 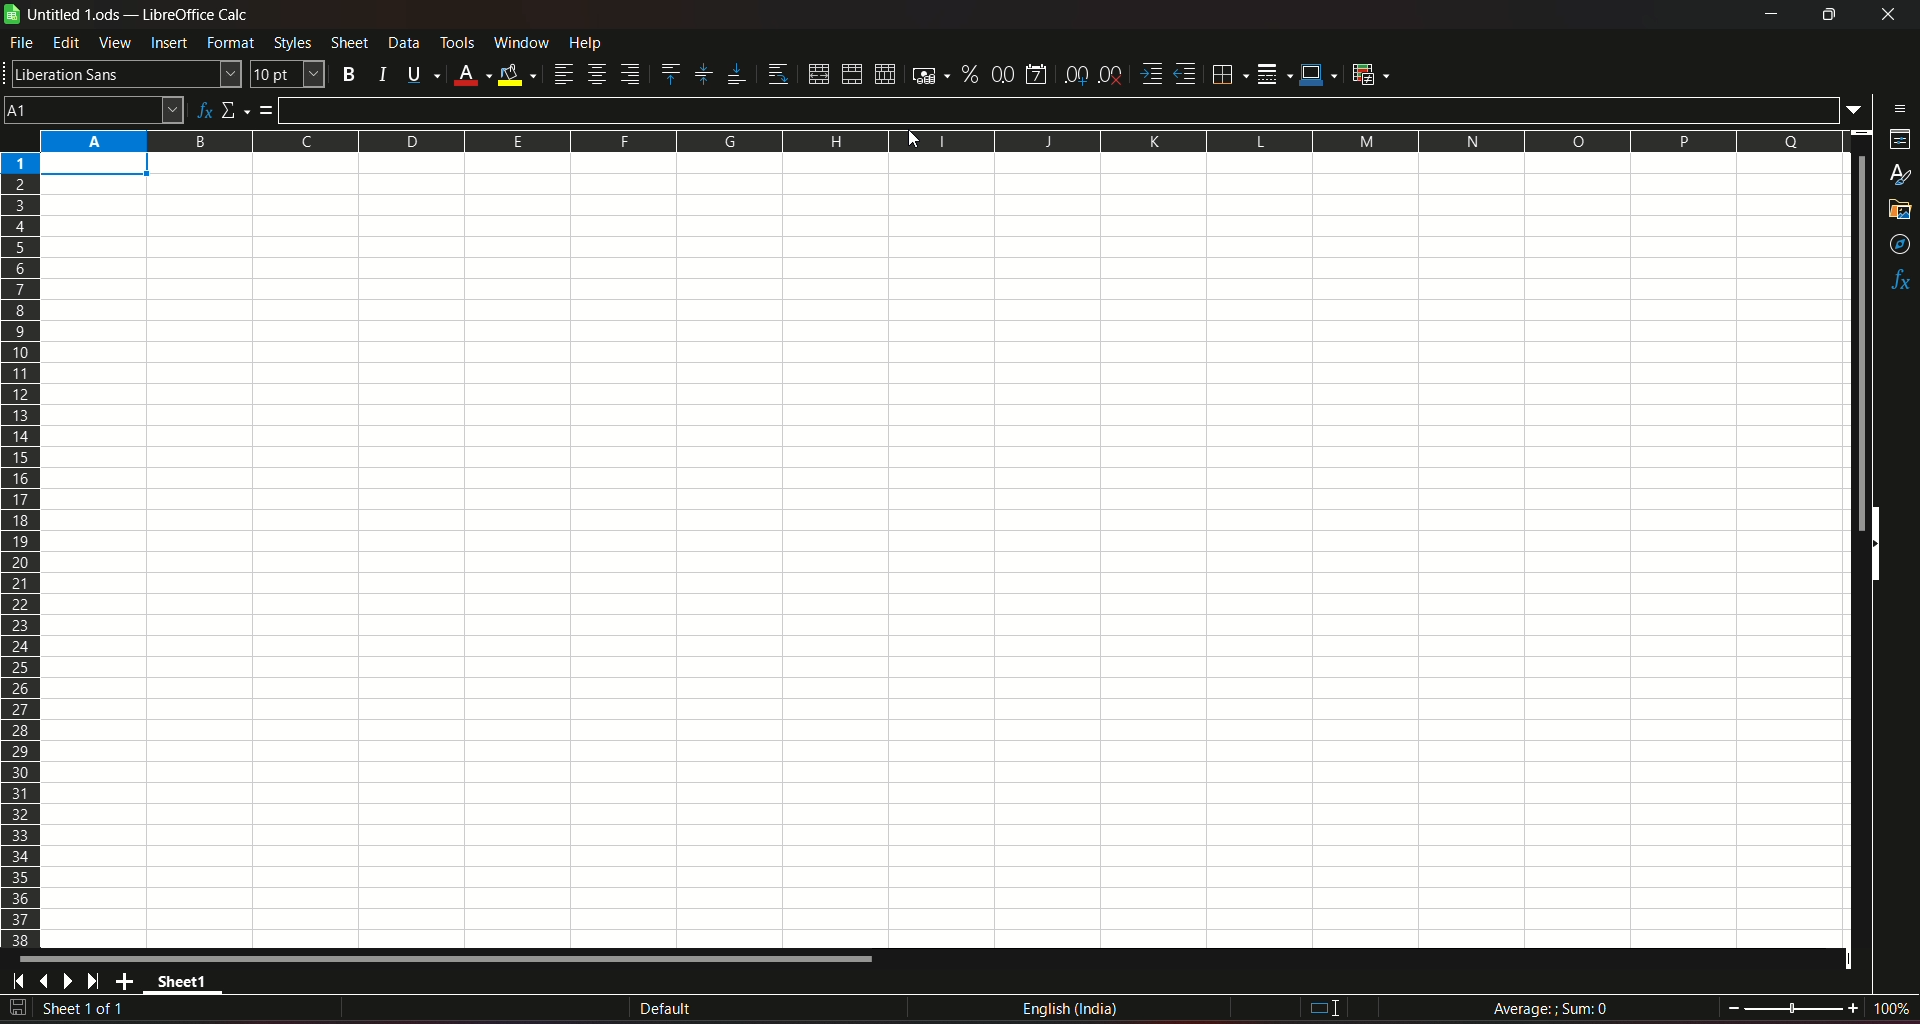 I want to click on input line, so click(x=1060, y=110).